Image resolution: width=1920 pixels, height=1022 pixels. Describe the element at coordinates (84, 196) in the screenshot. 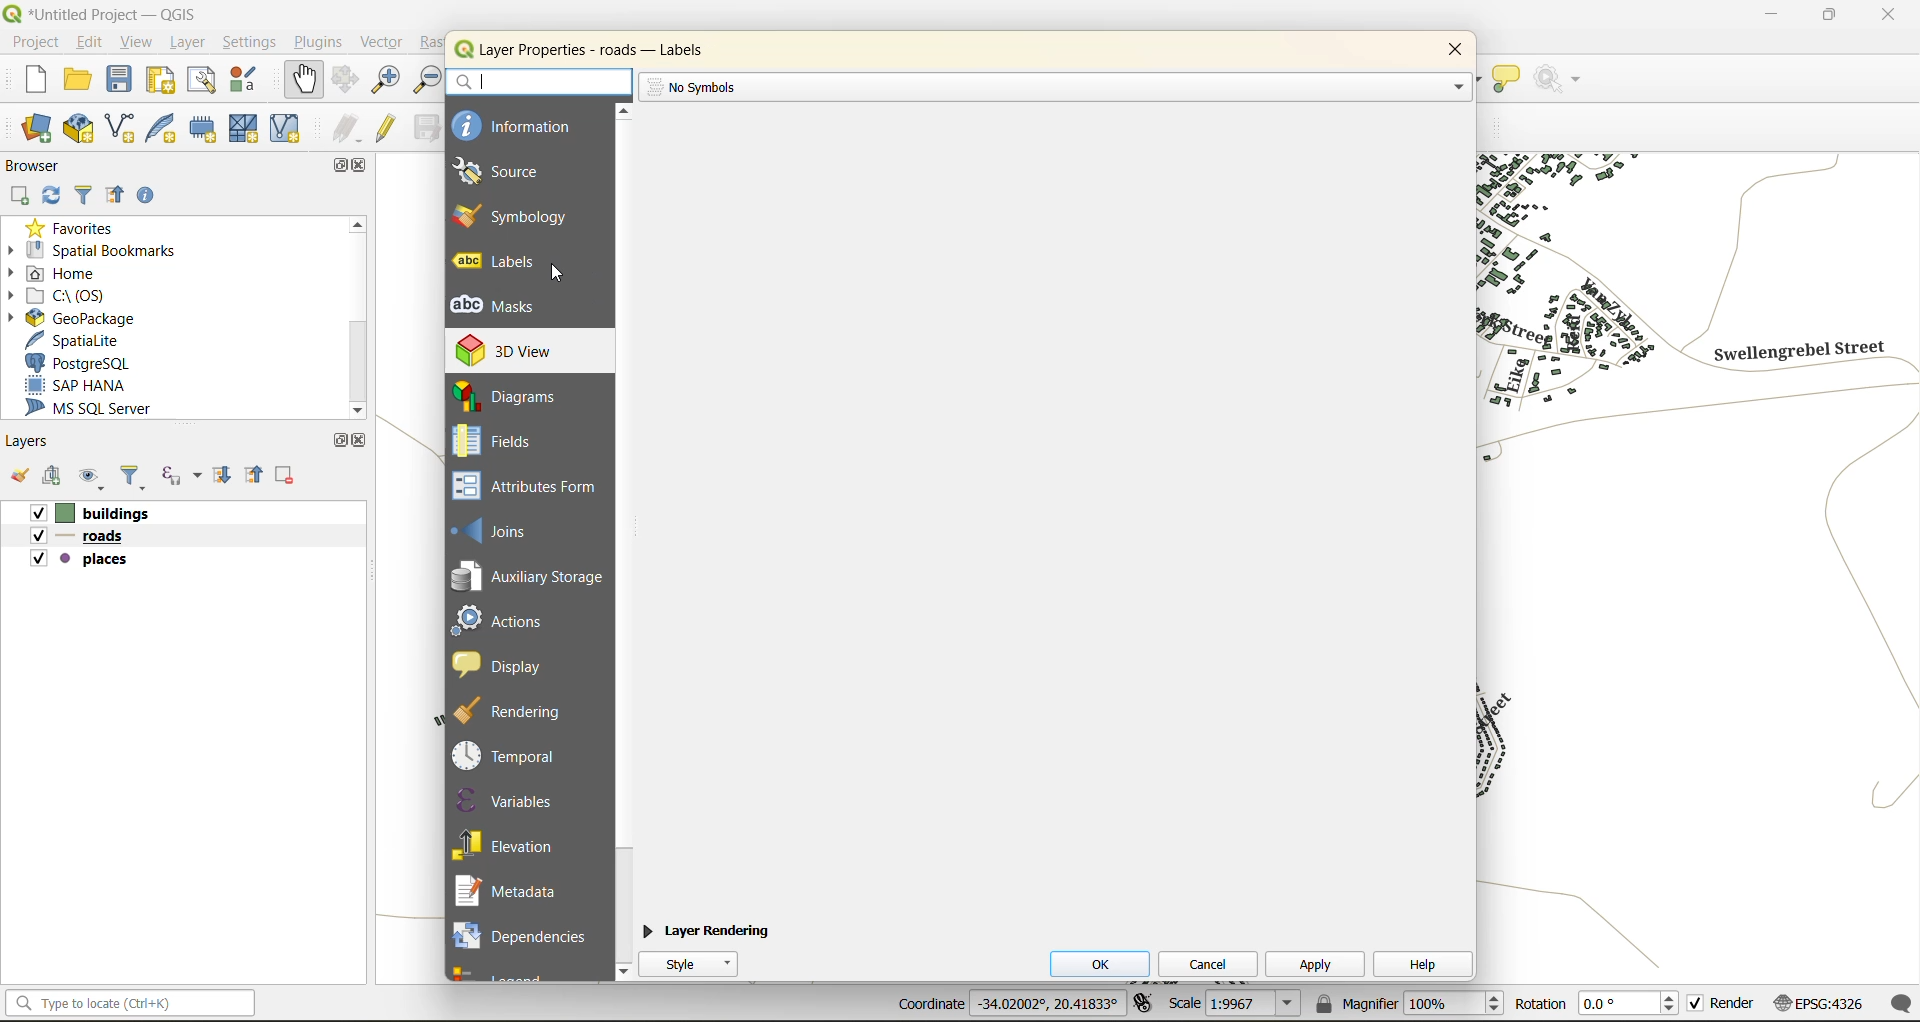

I see `filter` at that location.